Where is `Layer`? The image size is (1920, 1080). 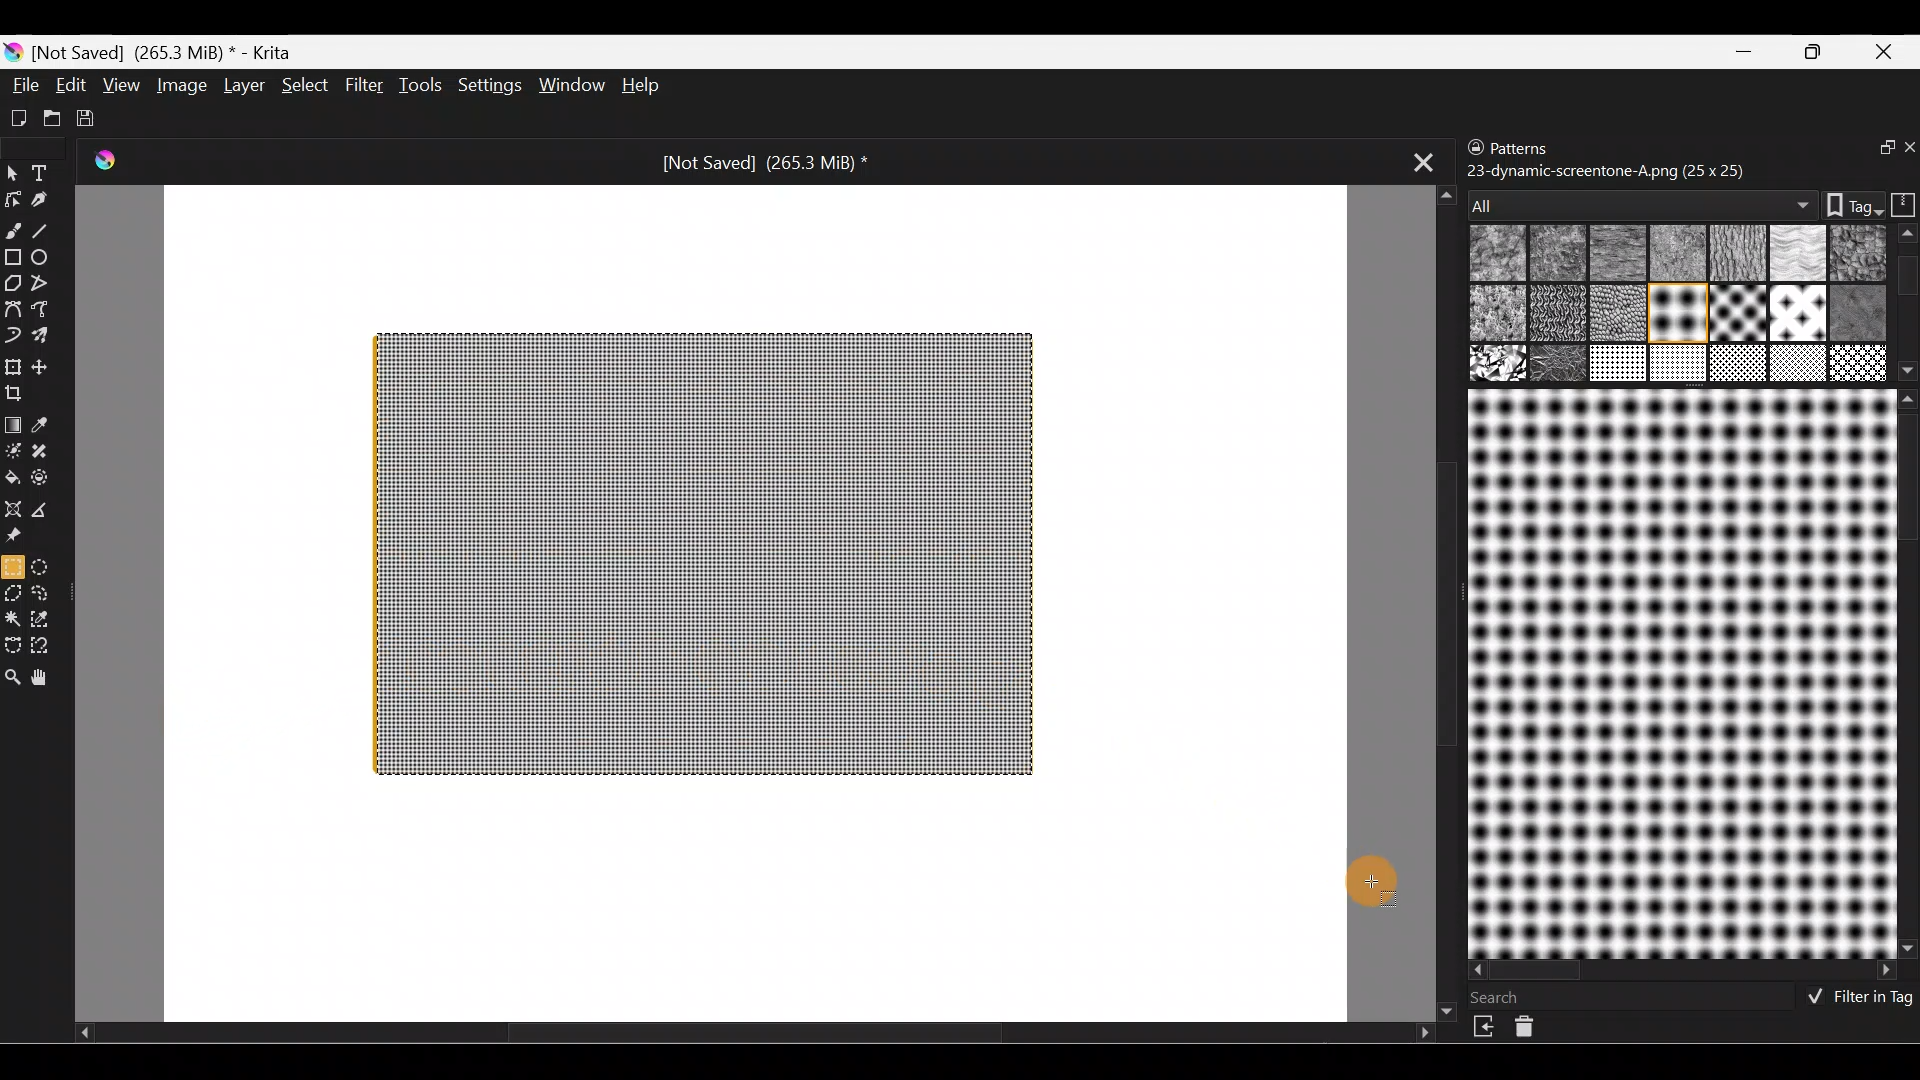
Layer is located at coordinates (243, 85).